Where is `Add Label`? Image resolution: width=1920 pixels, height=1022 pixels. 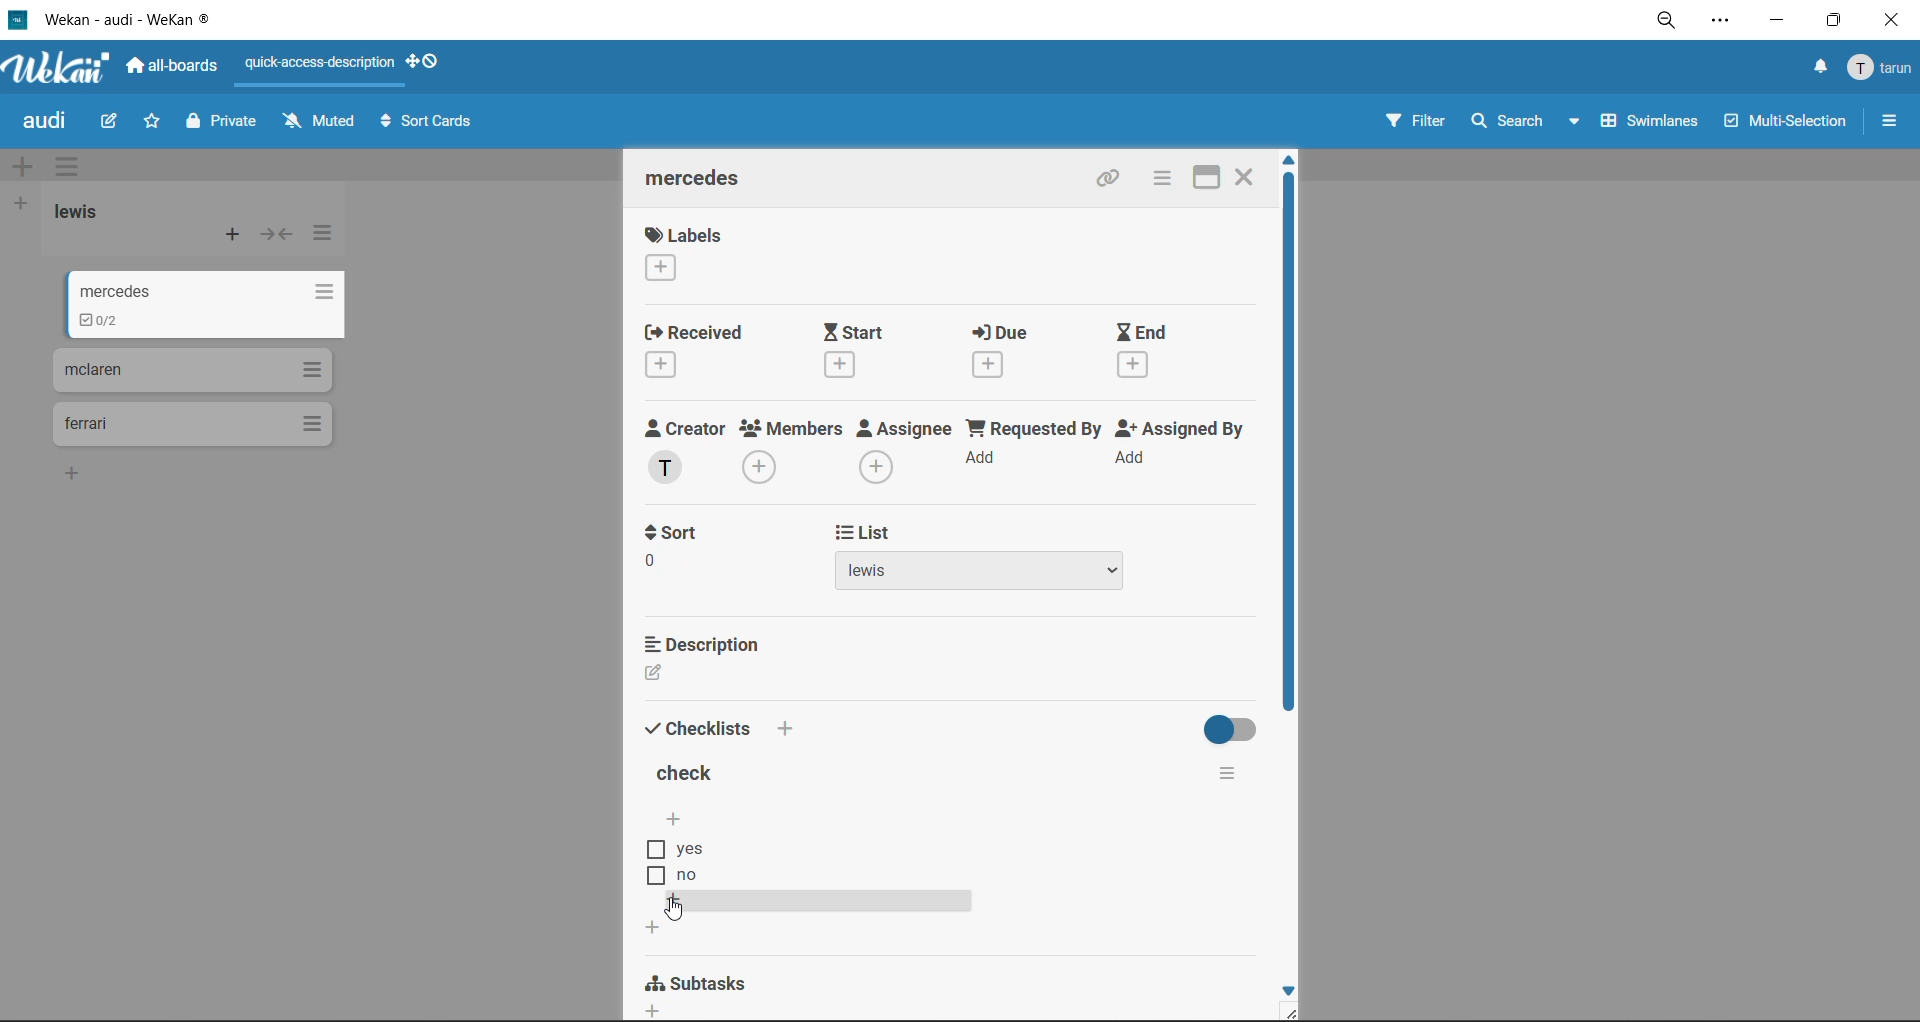 Add Label is located at coordinates (660, 269).